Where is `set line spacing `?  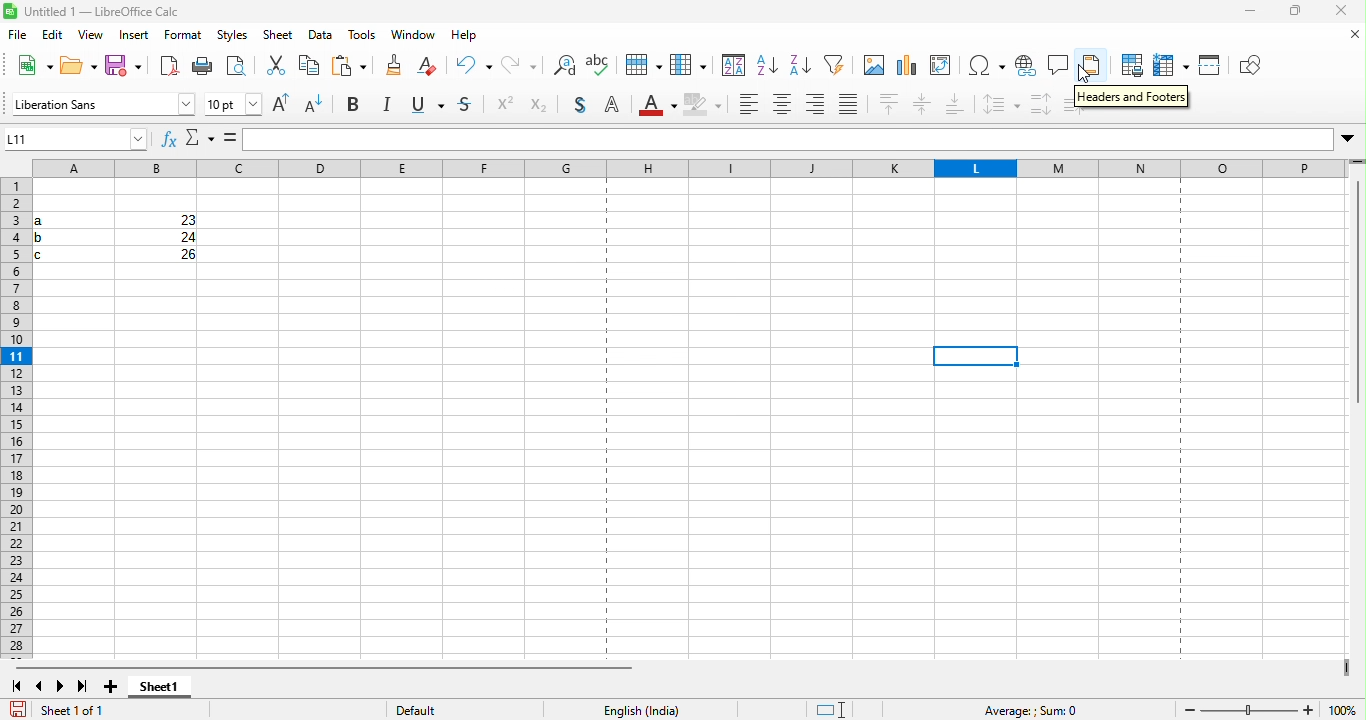
set line spacing  is located at coordinates (1002, 105).